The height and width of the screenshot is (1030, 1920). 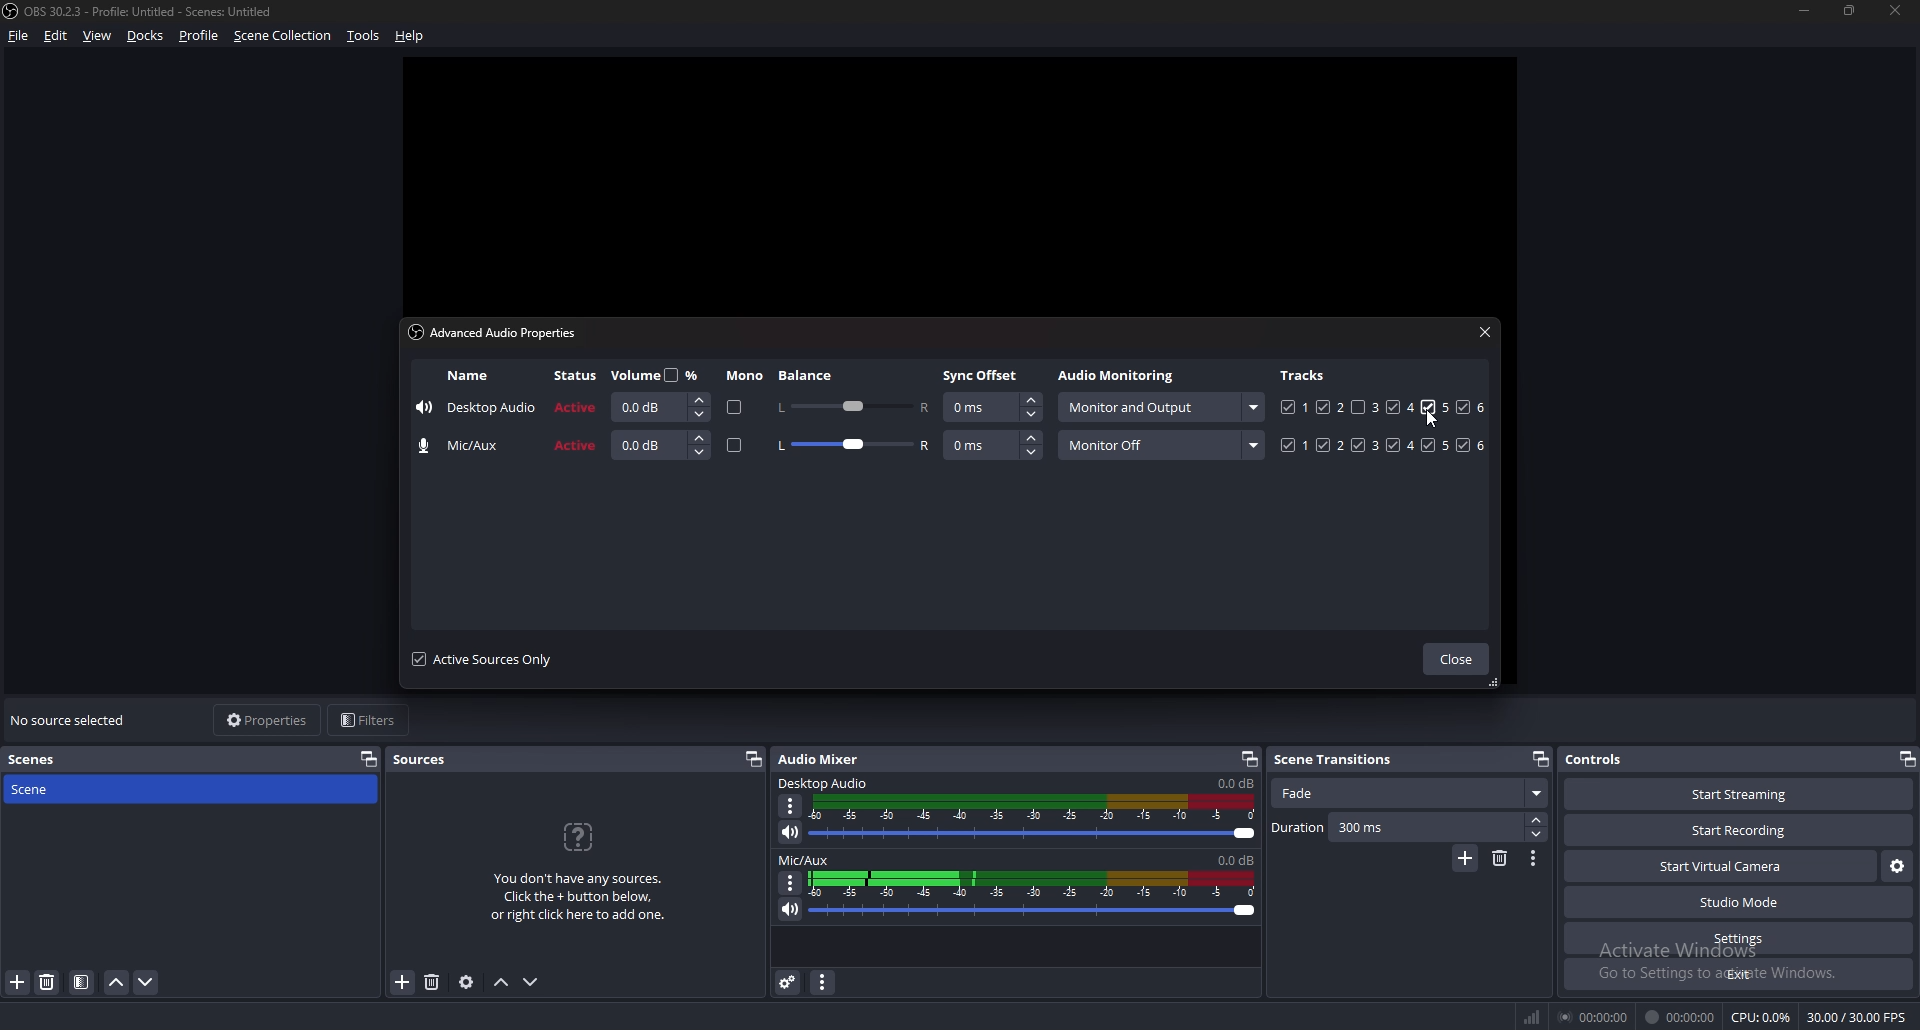 What do you see at coordinates (791, 832) in the screenshot?
I see `mute` at bounding box center [791, 832].